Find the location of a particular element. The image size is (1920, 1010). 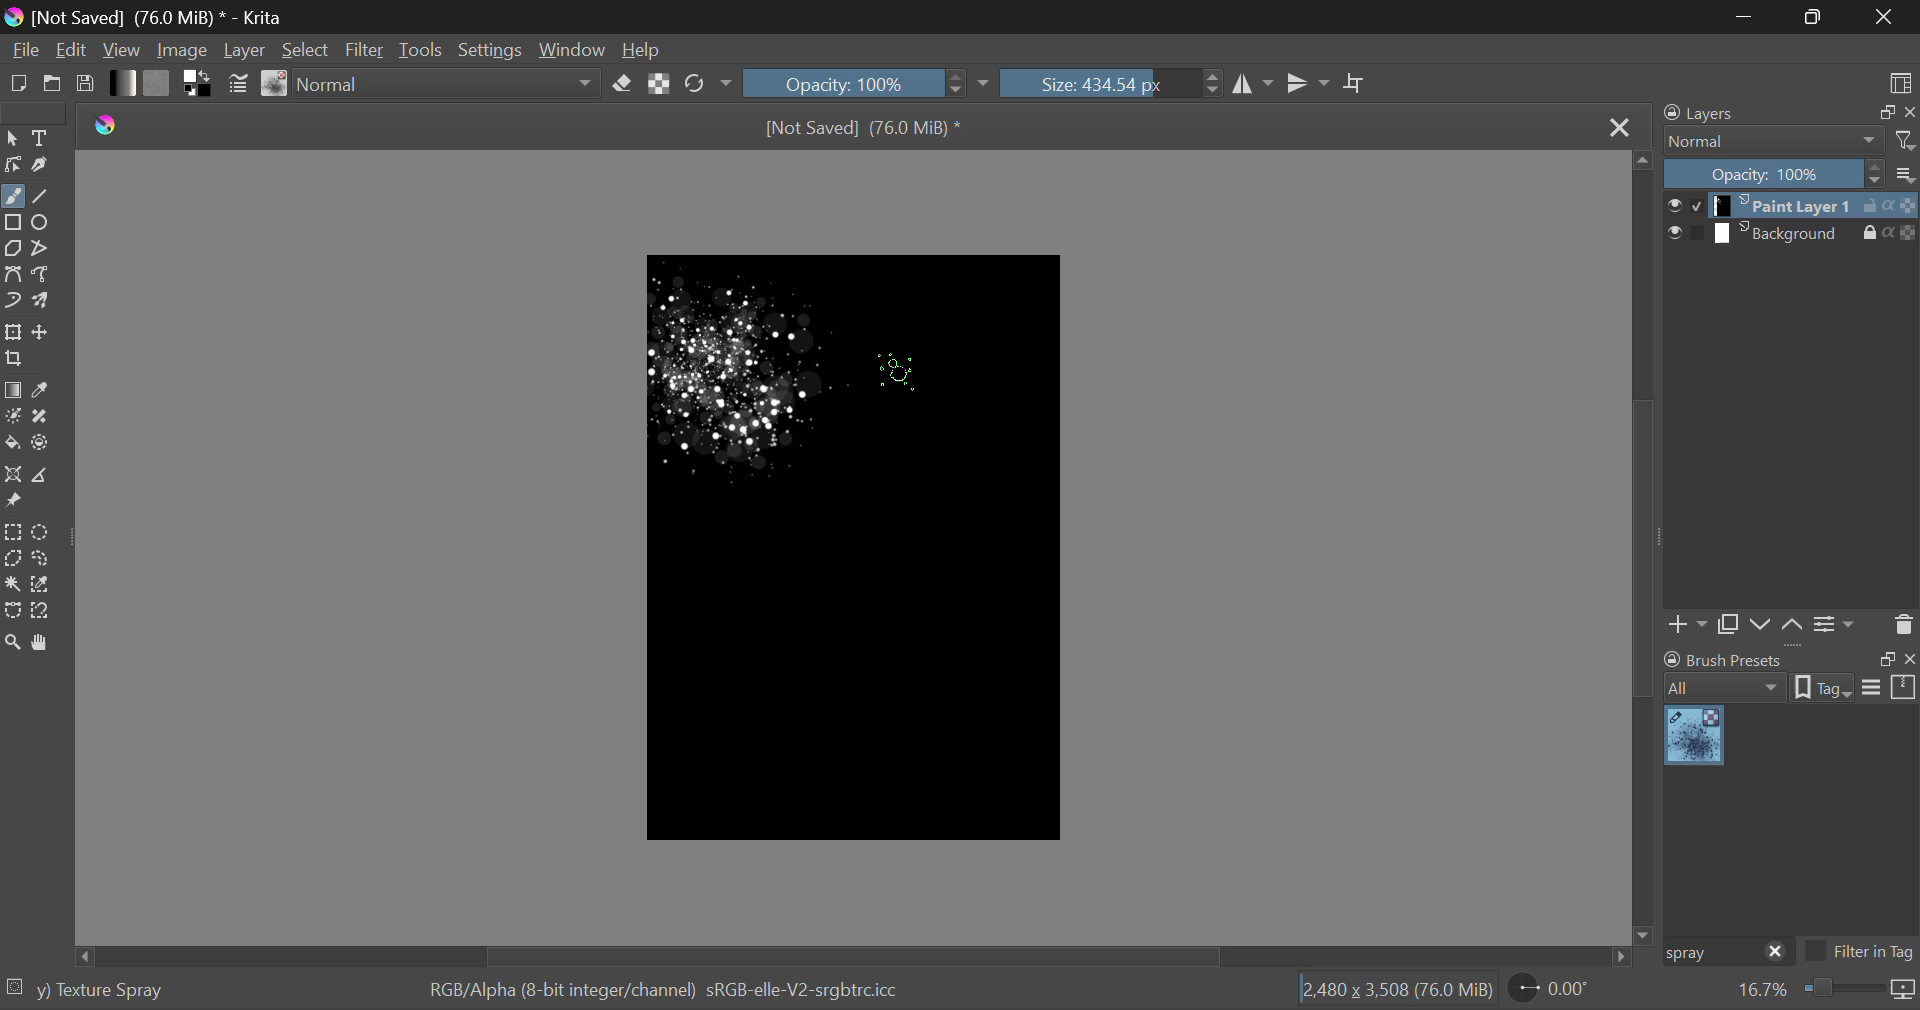

Freehand Path Tool is located at coordinates (42, 274).